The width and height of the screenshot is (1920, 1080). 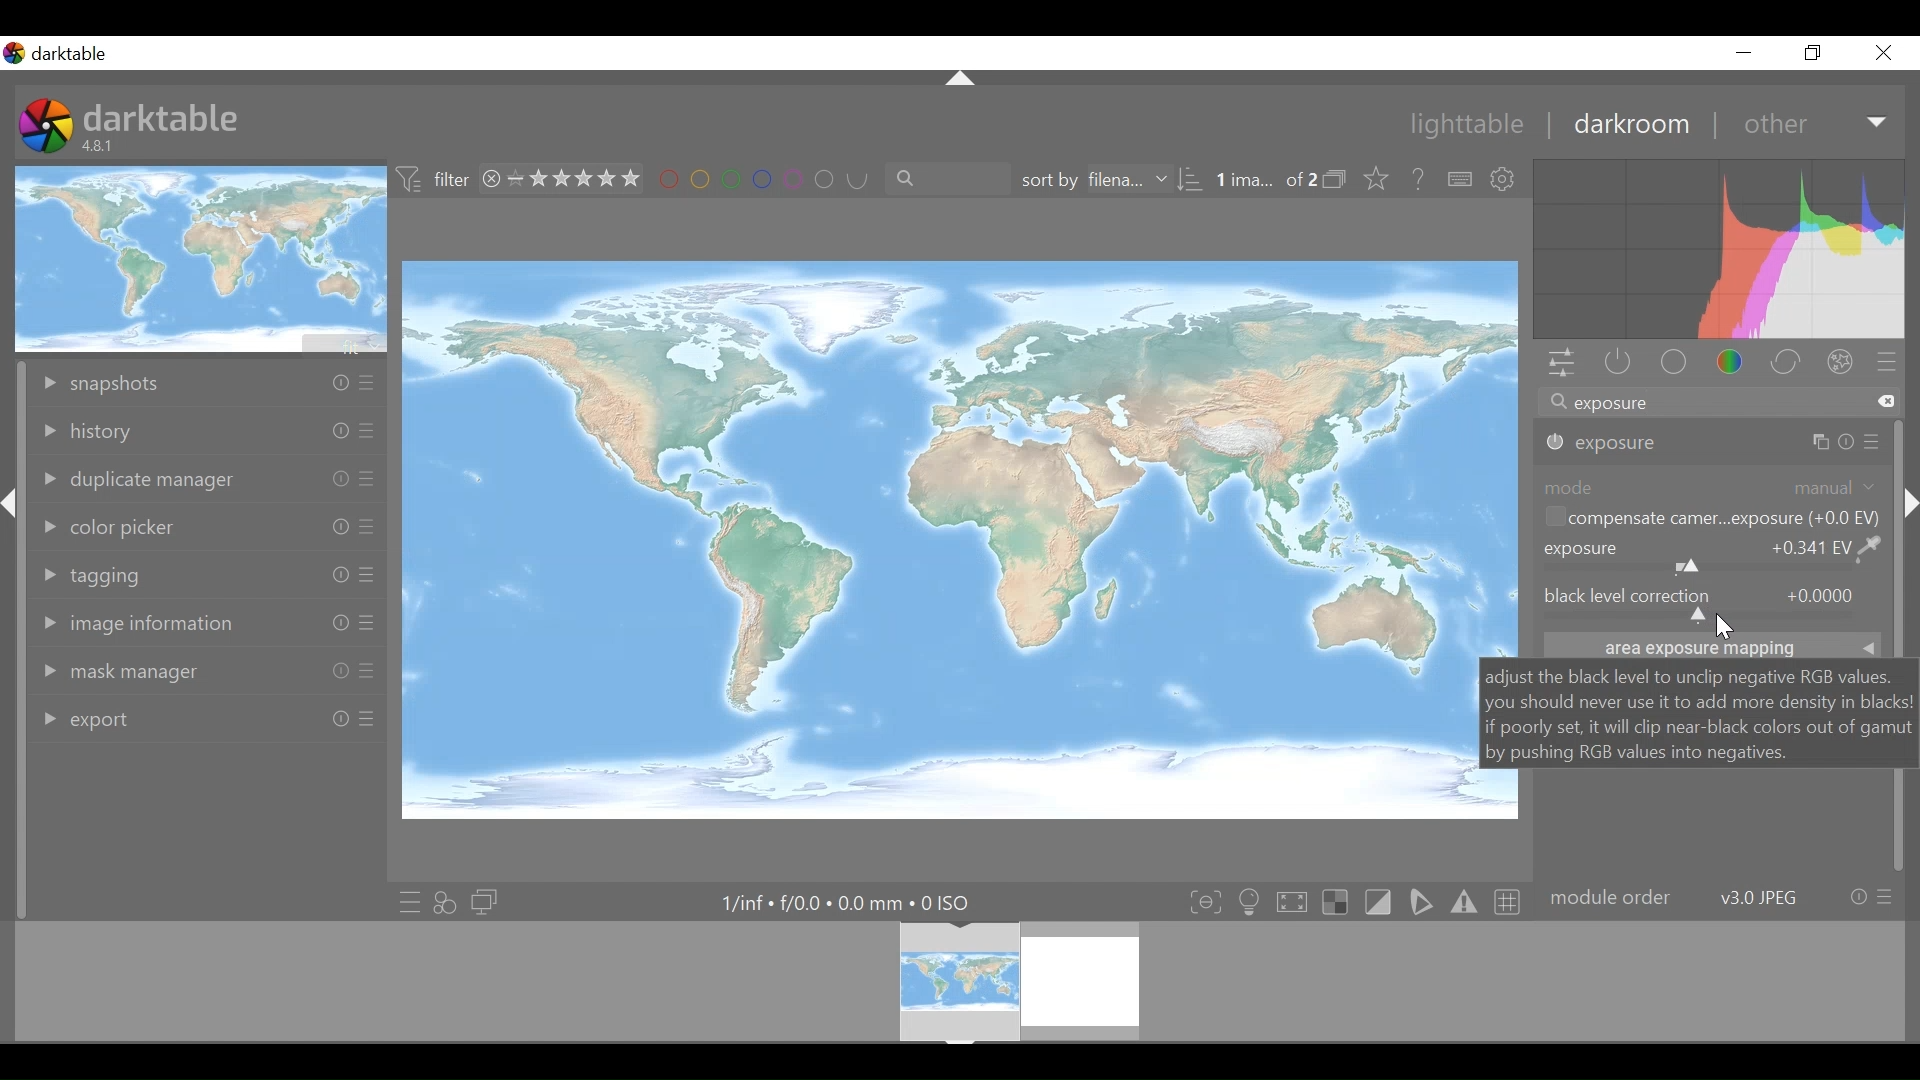 What do you see at coordinates (1720, 896) in the screenshot?
I see `module order` at bounding box center [1720, 896].